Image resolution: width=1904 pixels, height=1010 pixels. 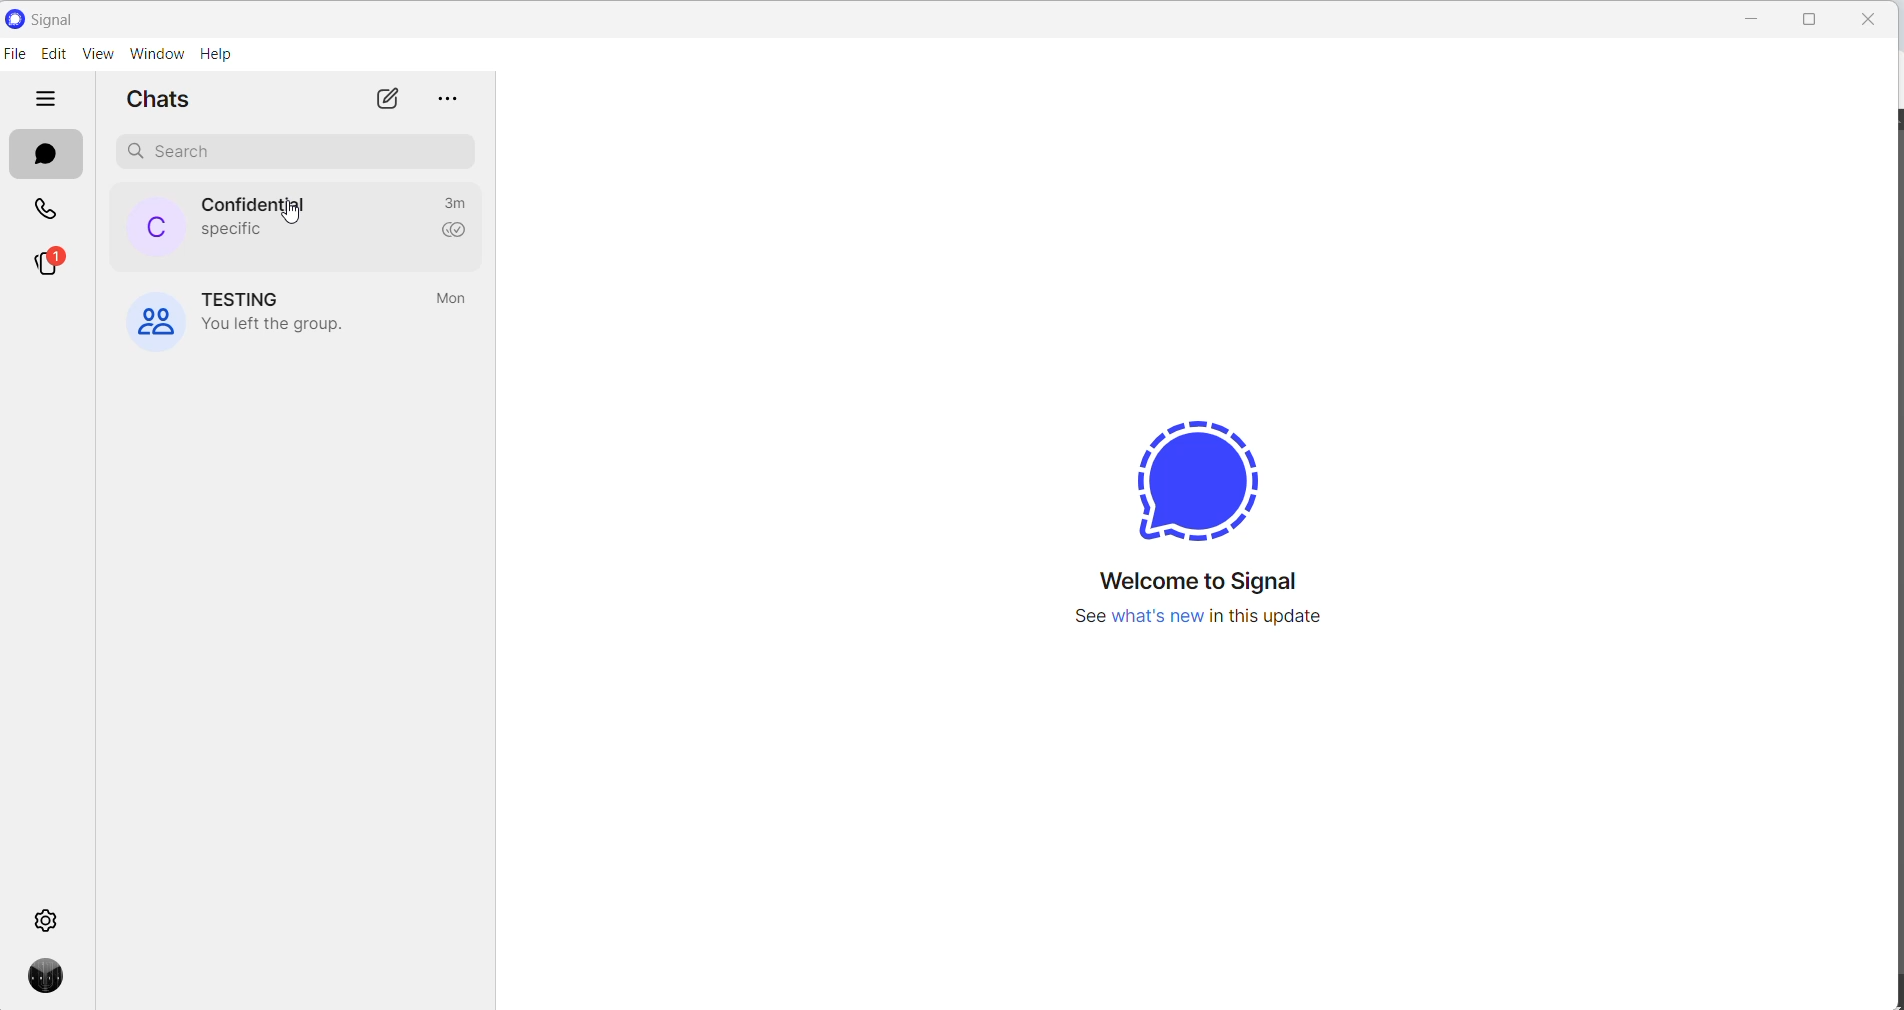 I want to click on chats heading, so click(x=168, y=105).